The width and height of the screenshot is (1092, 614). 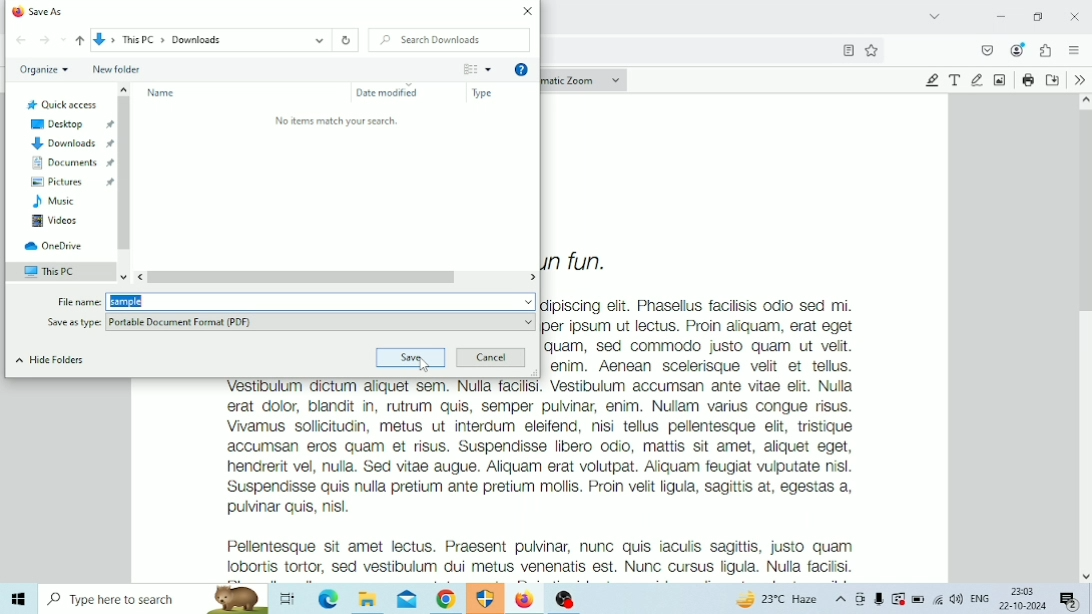 I want to click on Forward, so click(x=45, y=39).